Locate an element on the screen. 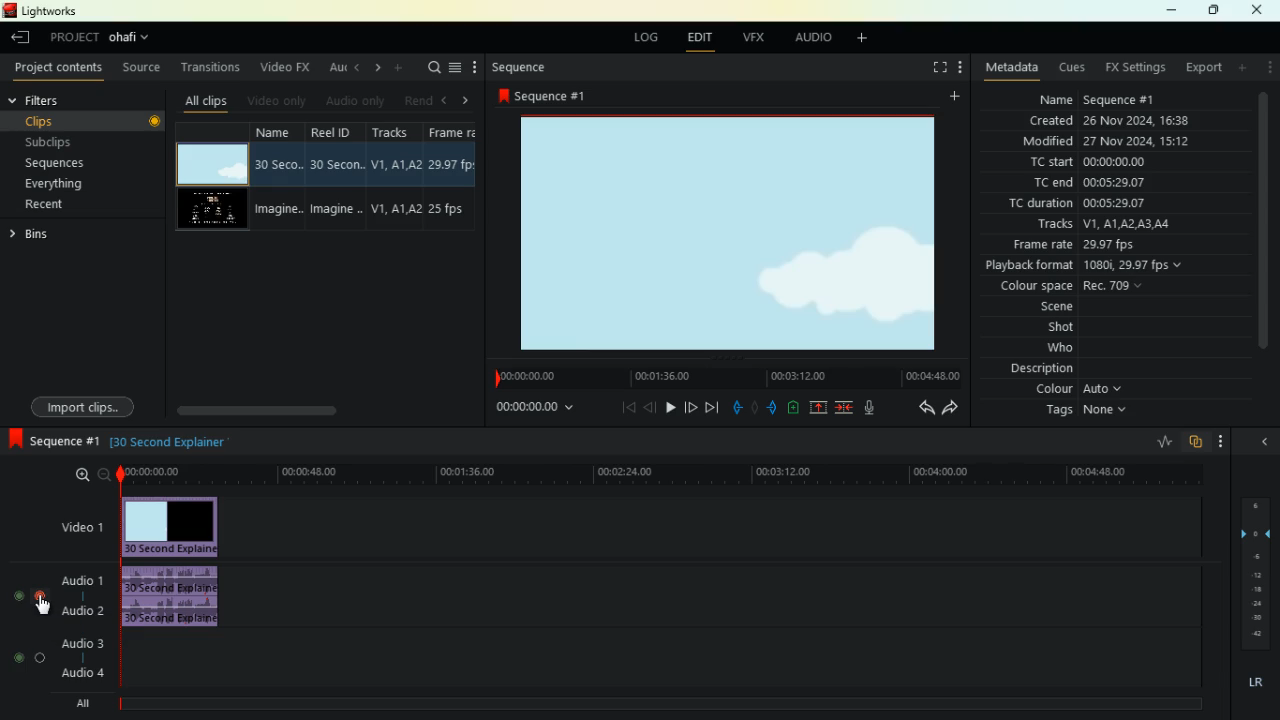  fx settings is located at coordinates (1130, 68).